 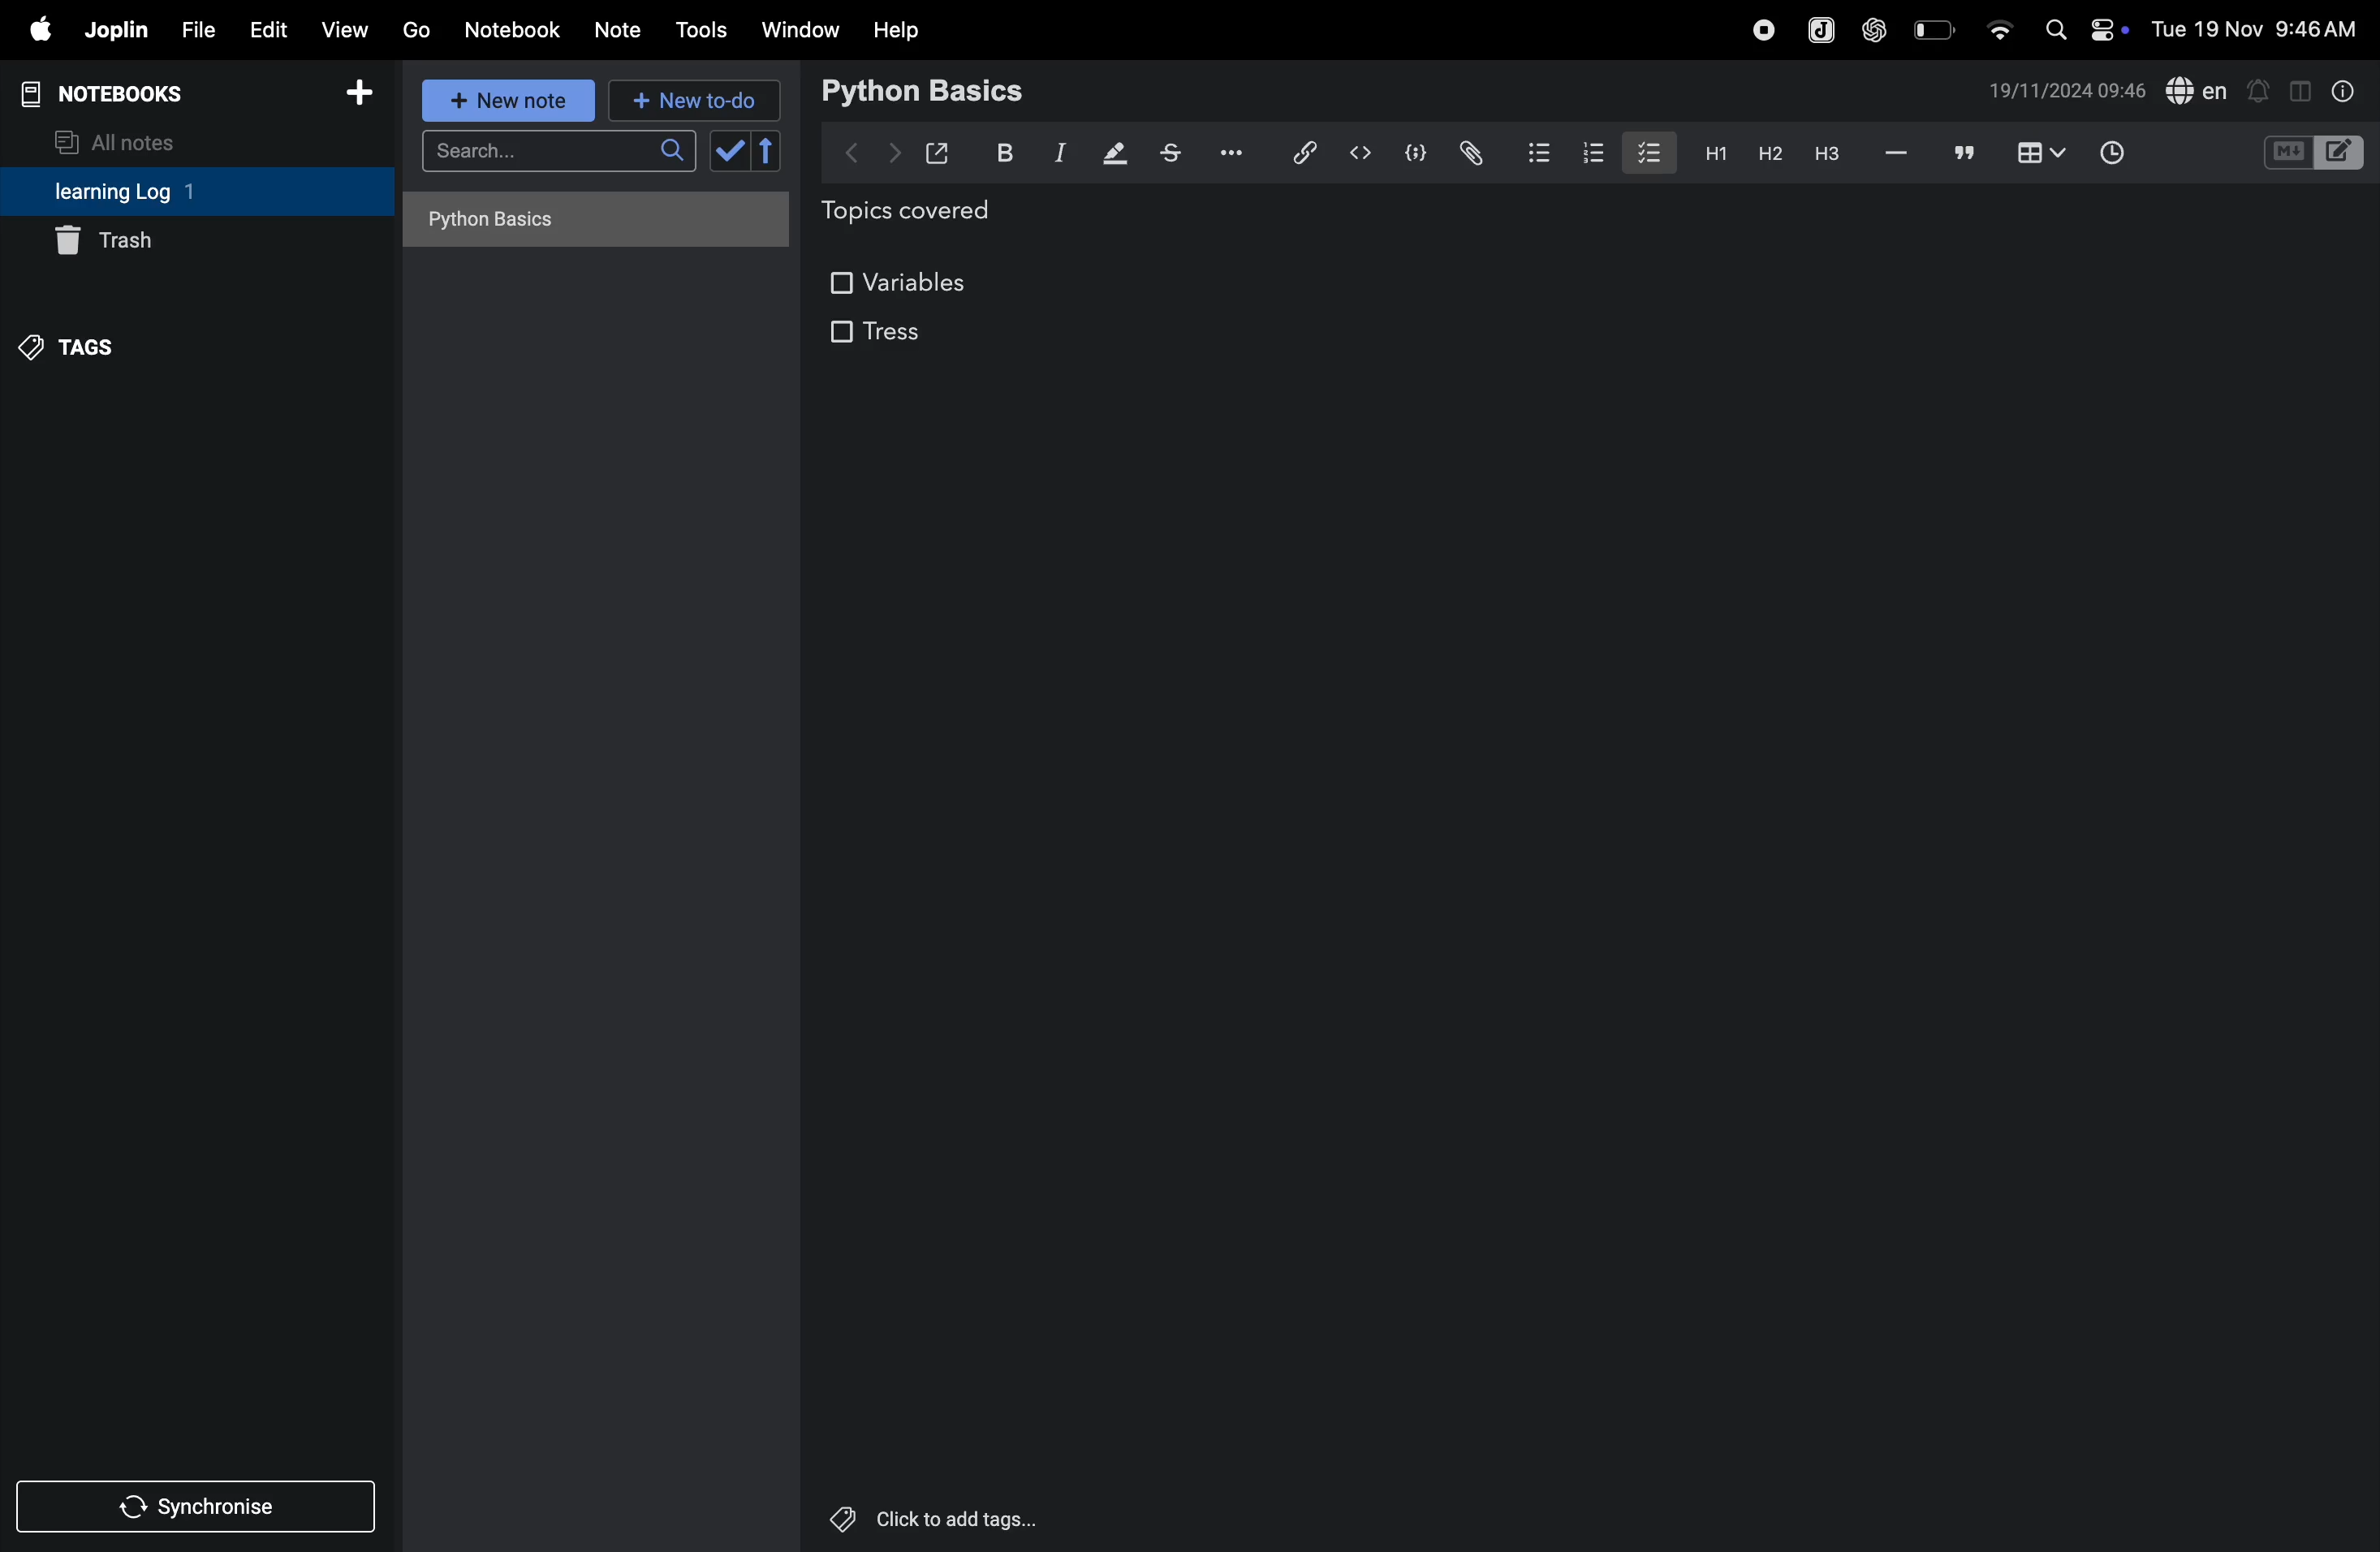 I want to click on apple widgets, so click(x=2082, y=27).